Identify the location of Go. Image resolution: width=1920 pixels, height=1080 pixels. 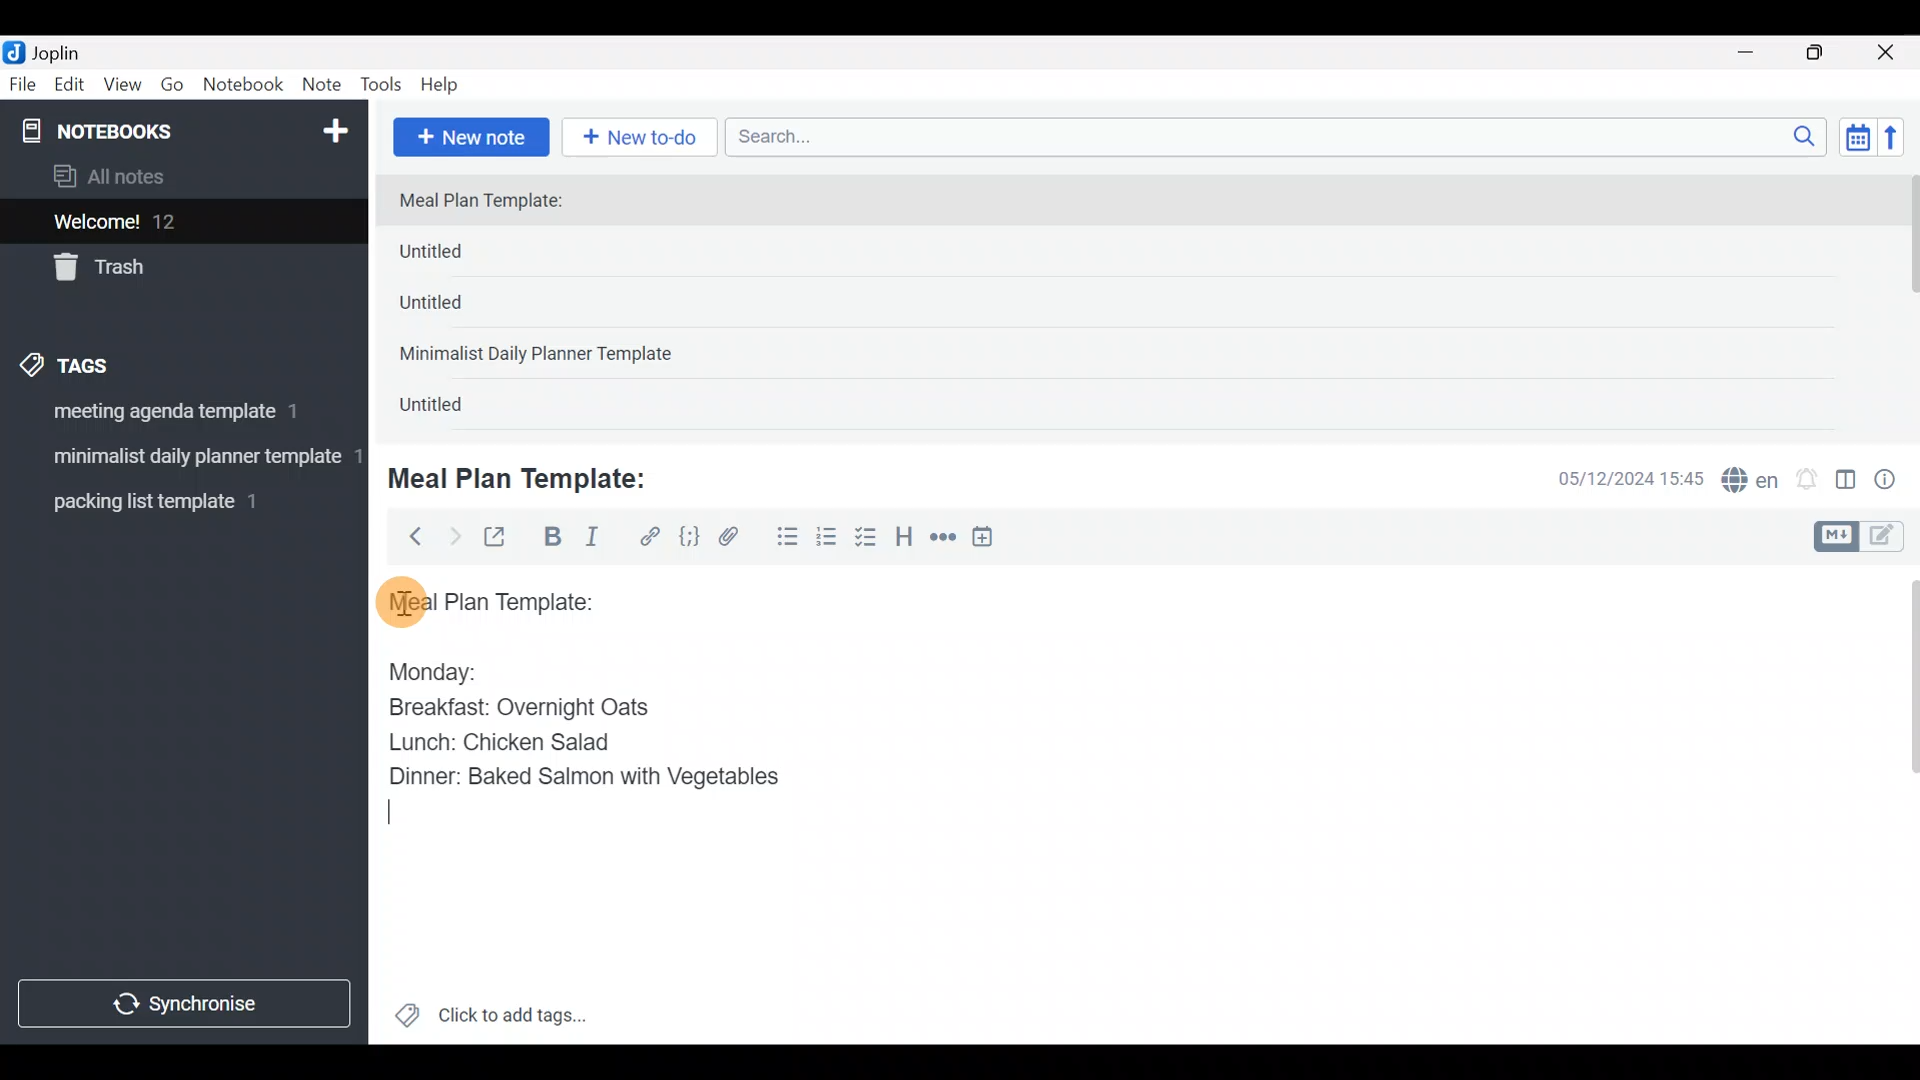
(172, 89).